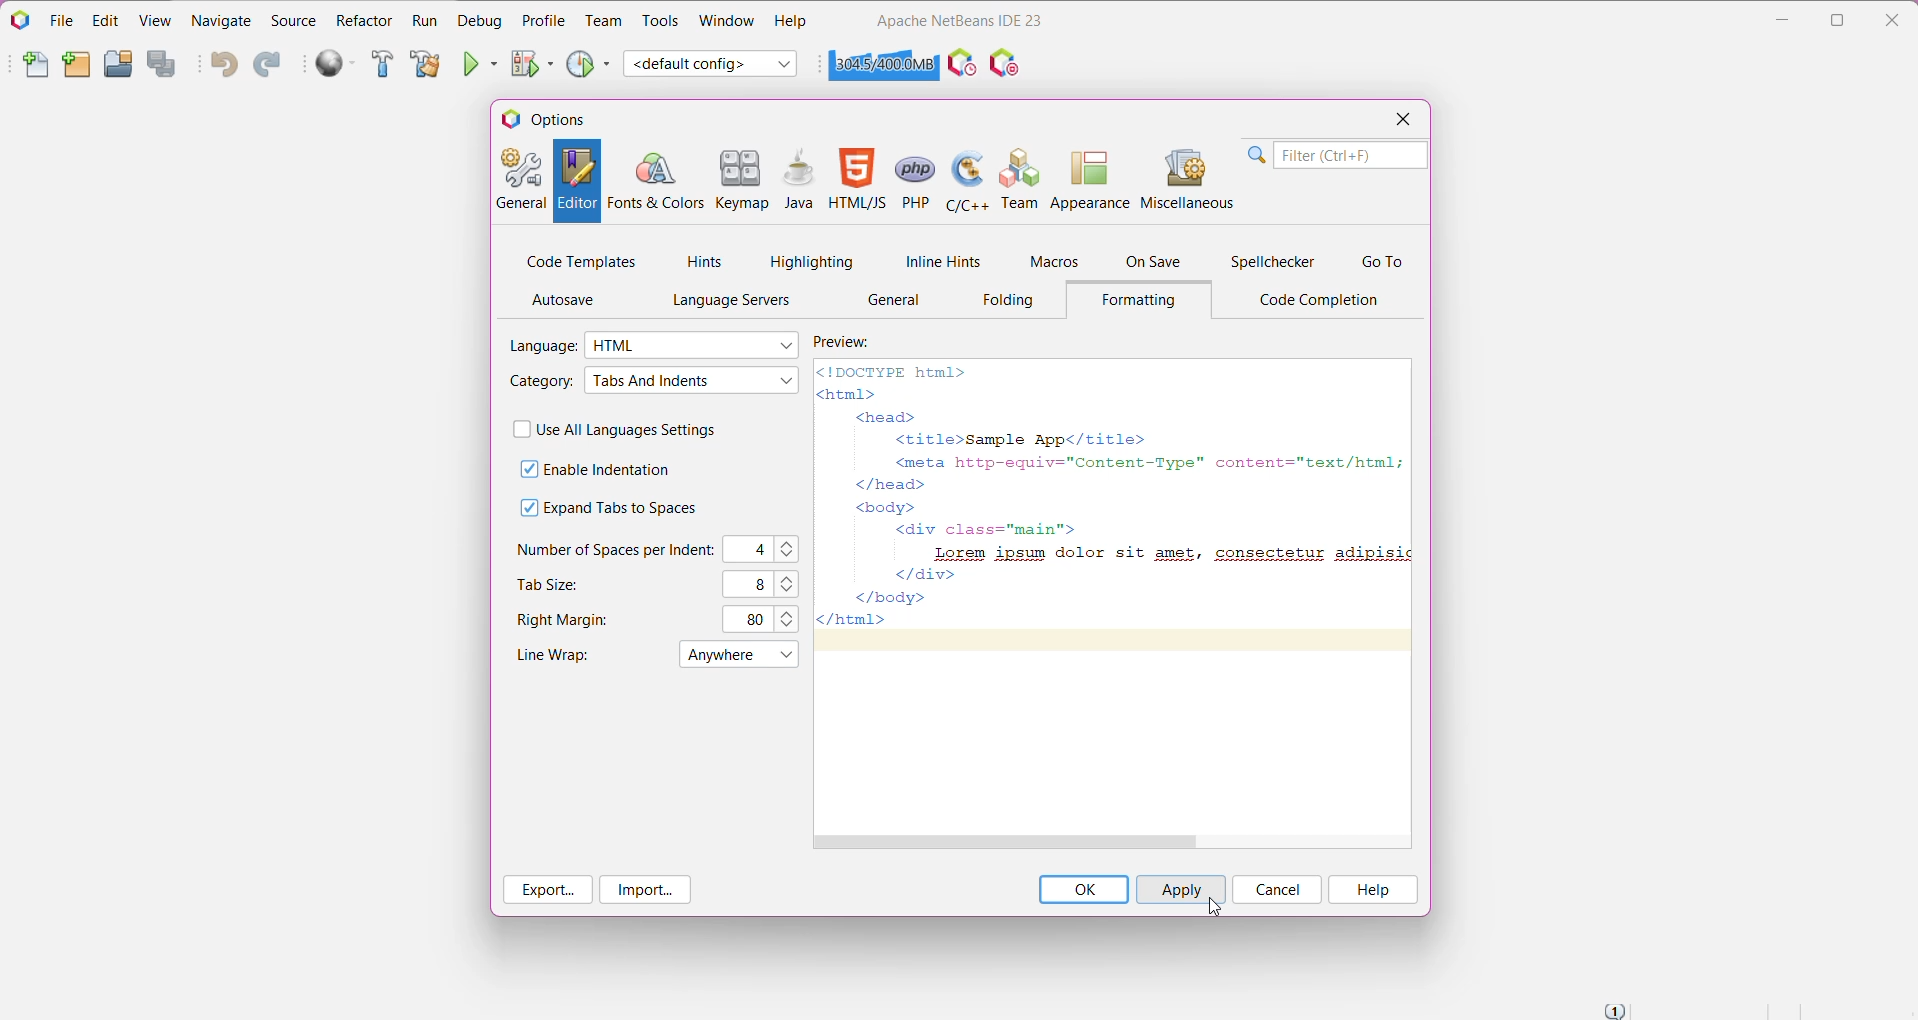  I want to click on Select required Category, so click(691, 381).